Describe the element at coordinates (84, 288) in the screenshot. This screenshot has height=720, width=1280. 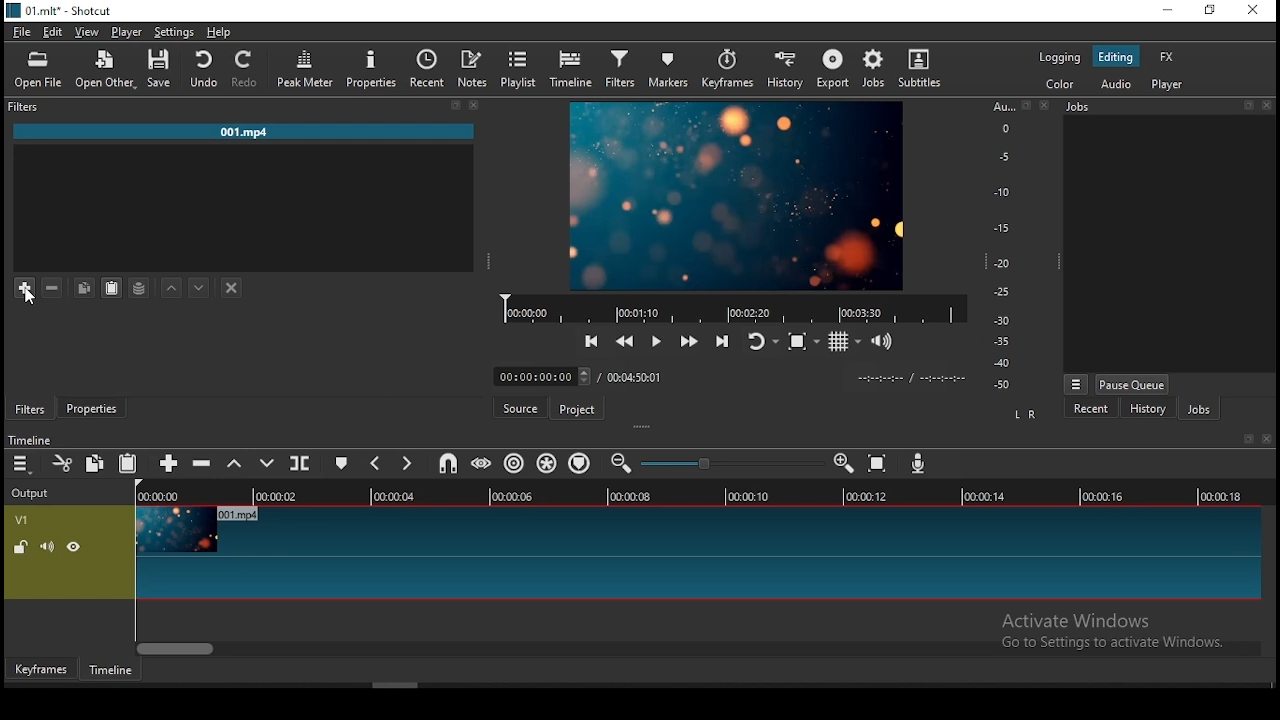
I see `copy filter` at that location.